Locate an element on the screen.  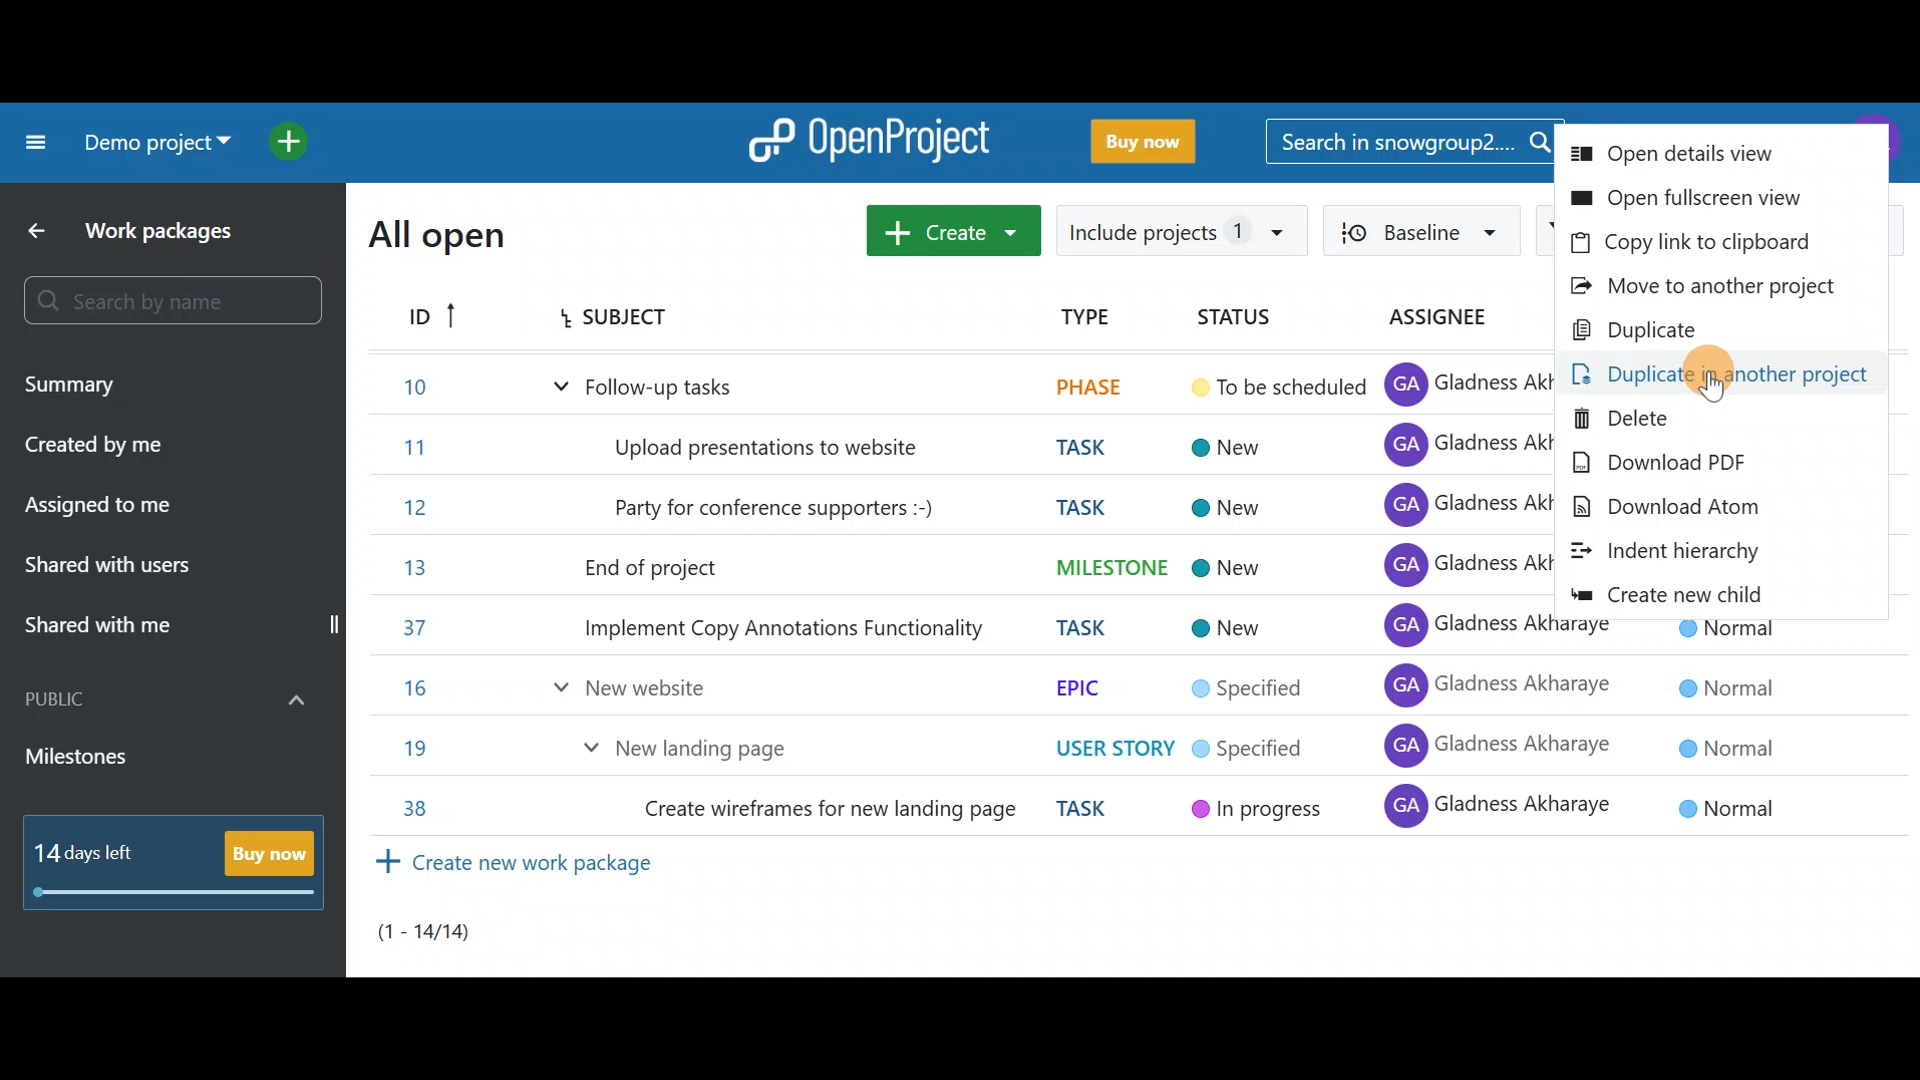
Open details view is located at coordinates (1726, 152).